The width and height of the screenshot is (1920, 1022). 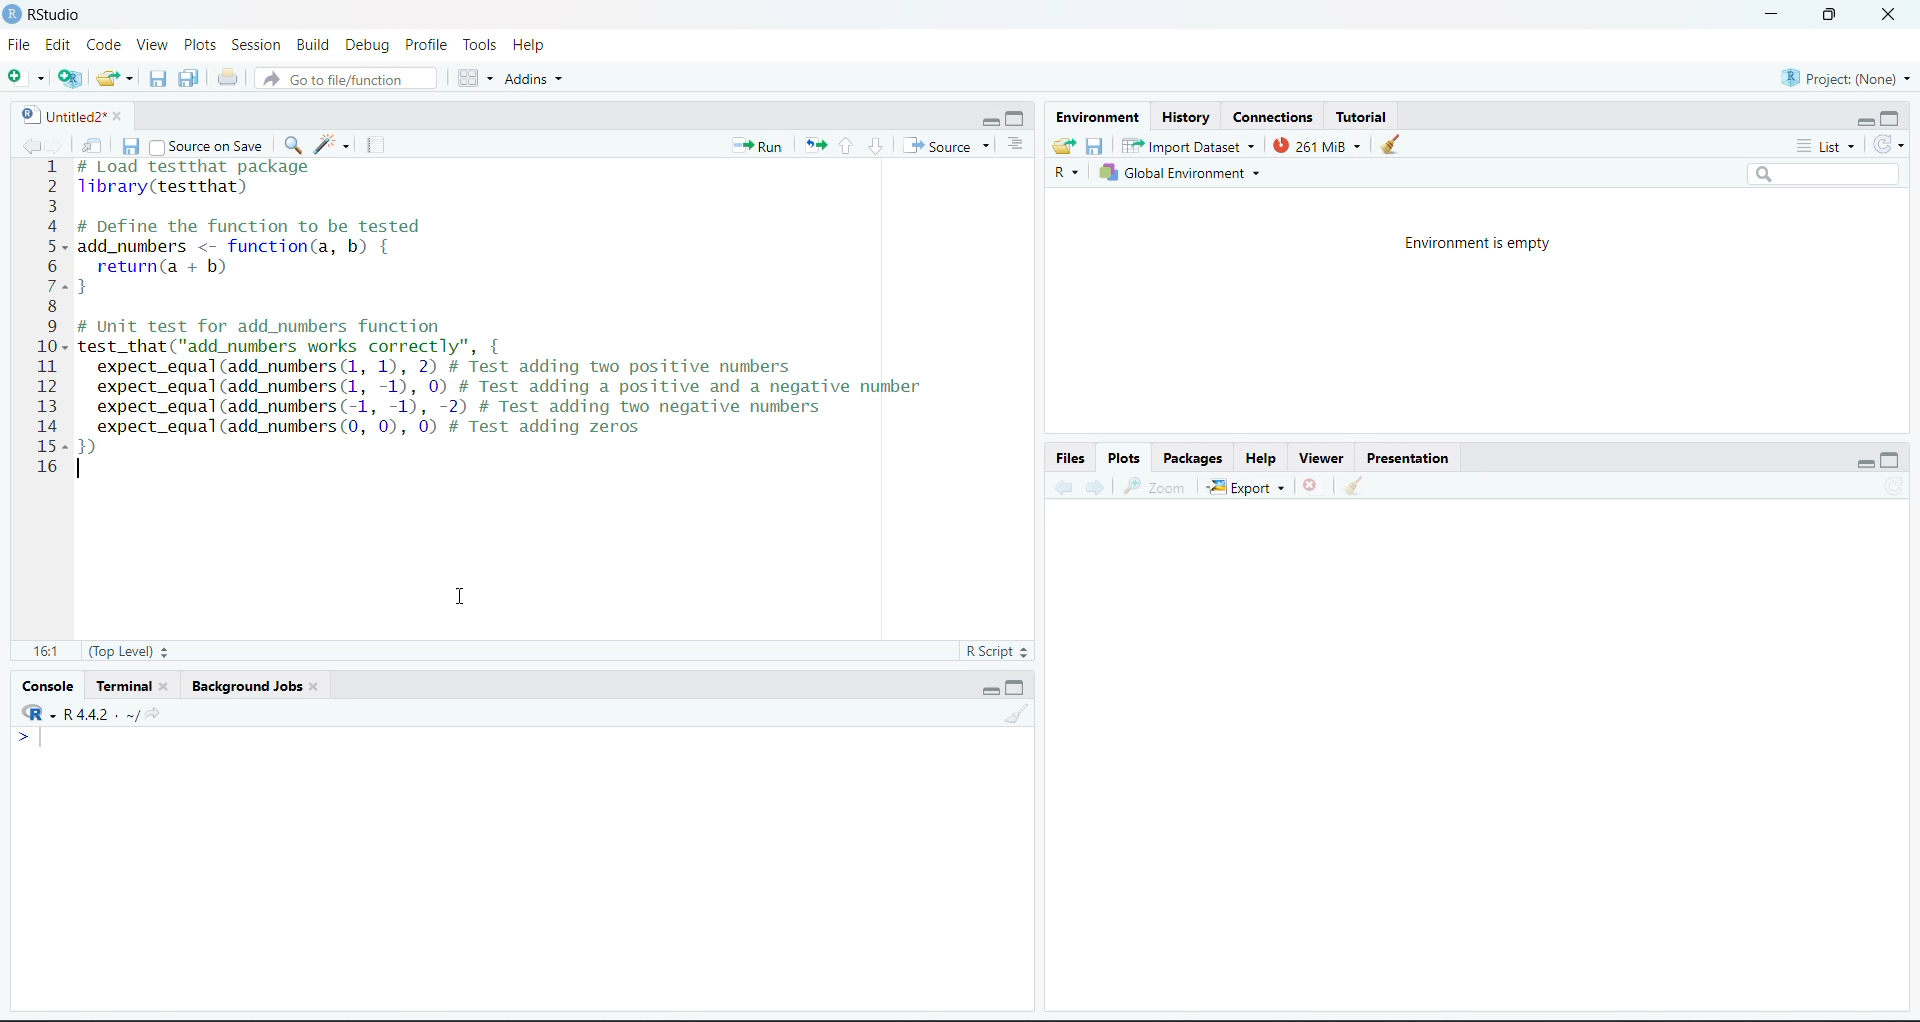 I want to click on R -R 4.4.2 . ~/, so click(x=97, y=713).